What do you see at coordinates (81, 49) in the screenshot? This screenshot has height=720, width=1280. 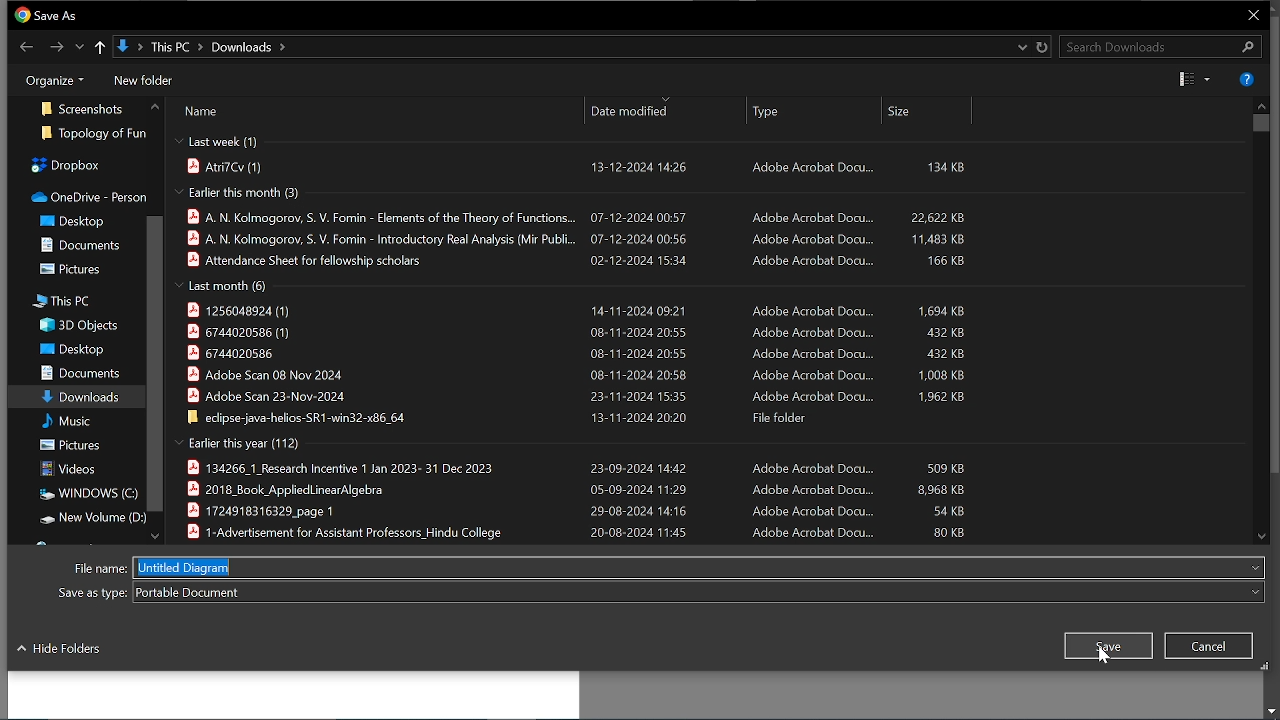 I see `Show previous location` at bounding box center [81, 49].